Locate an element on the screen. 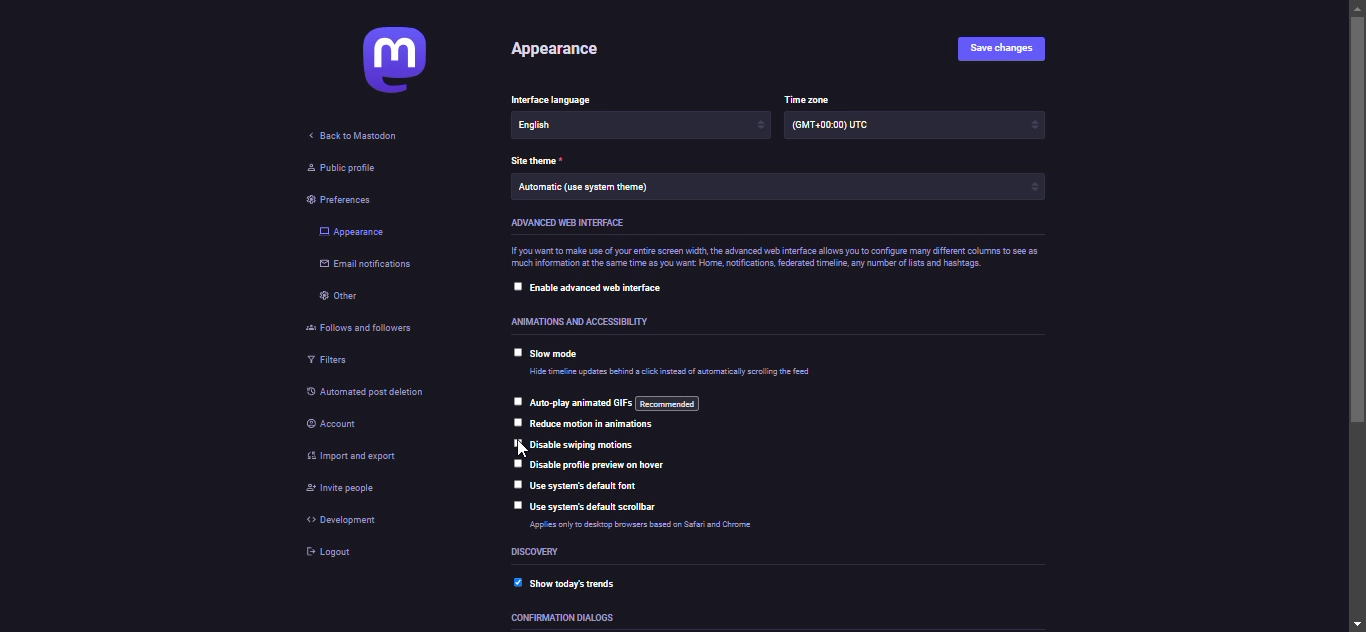 This screenshot has width=1366, height=632. discovery is located at coordinates (536, 552).